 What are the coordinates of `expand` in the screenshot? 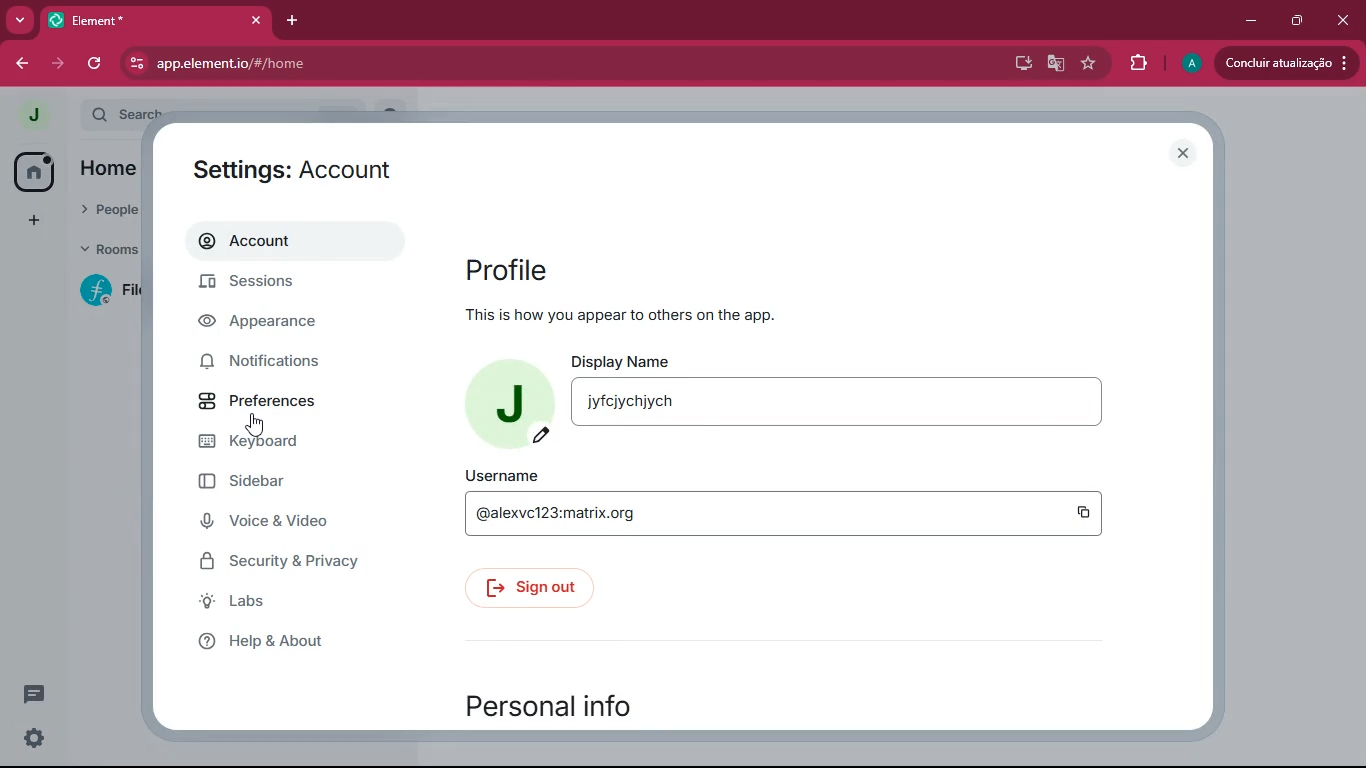 It's located at (67, 116).